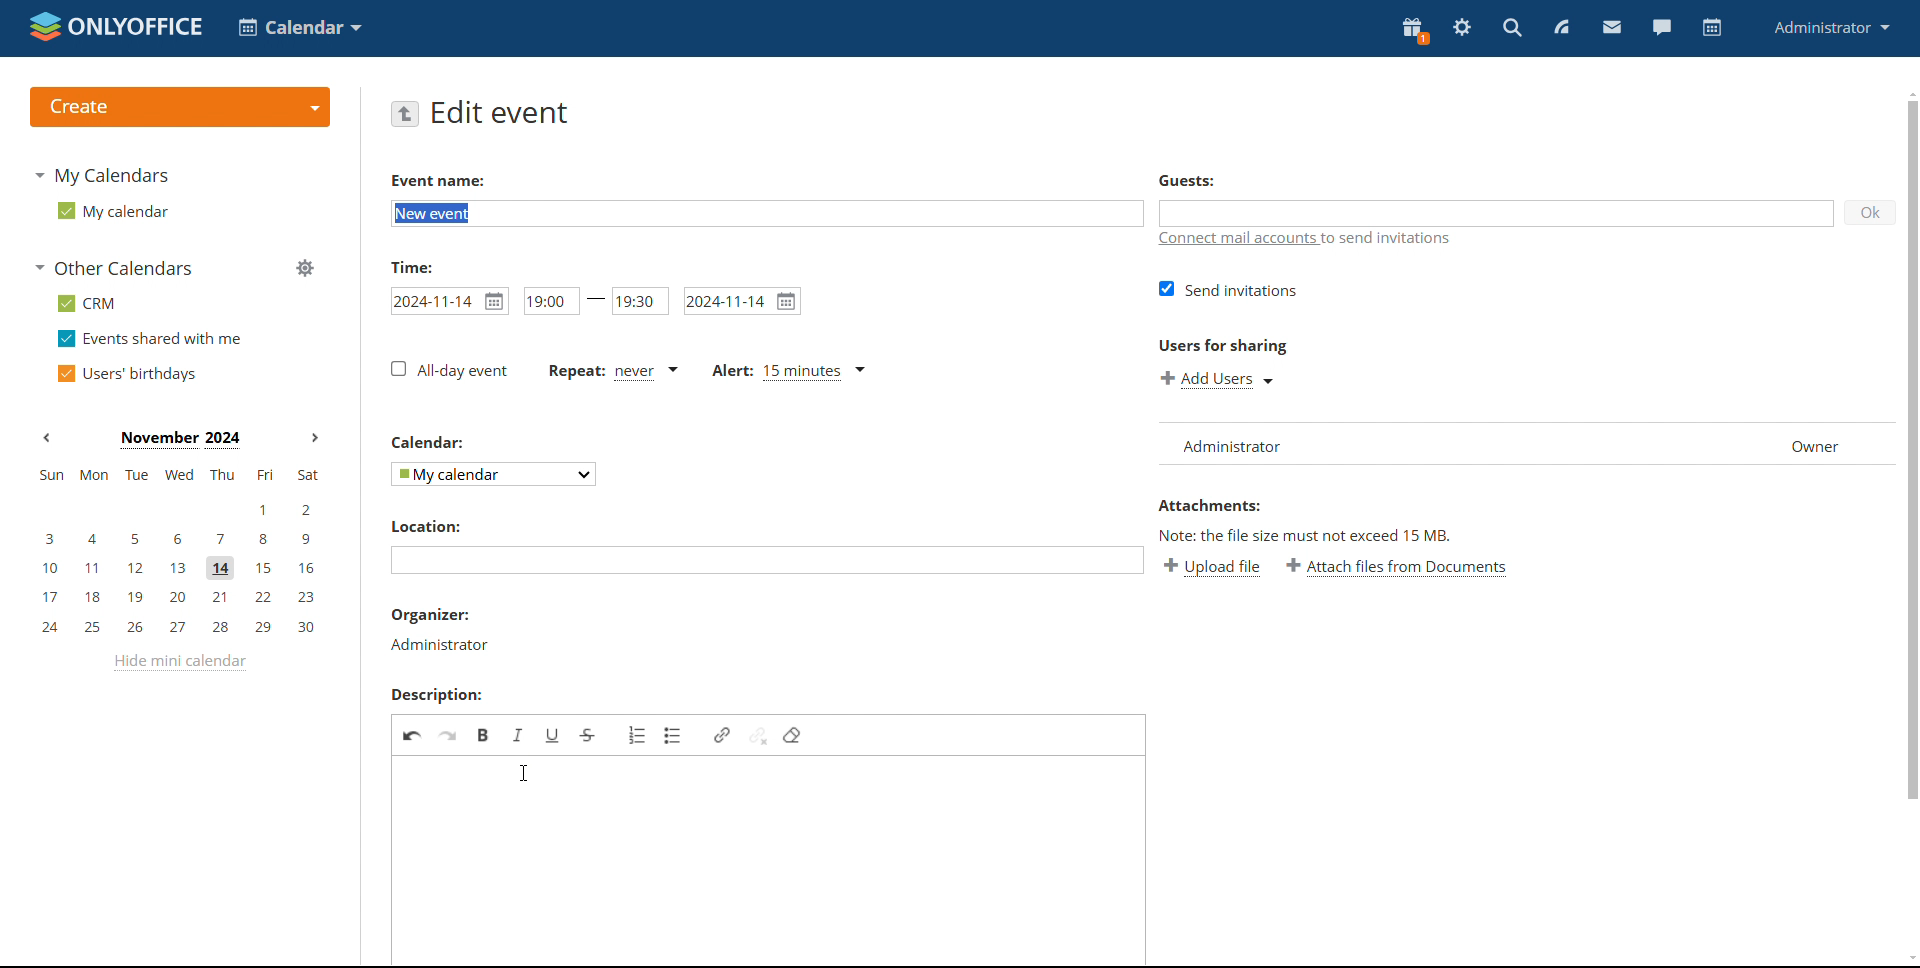 The image size is (1920, 968). Describe the element at coordinates (596, 299) in the screenshot. I see `-` at that location.